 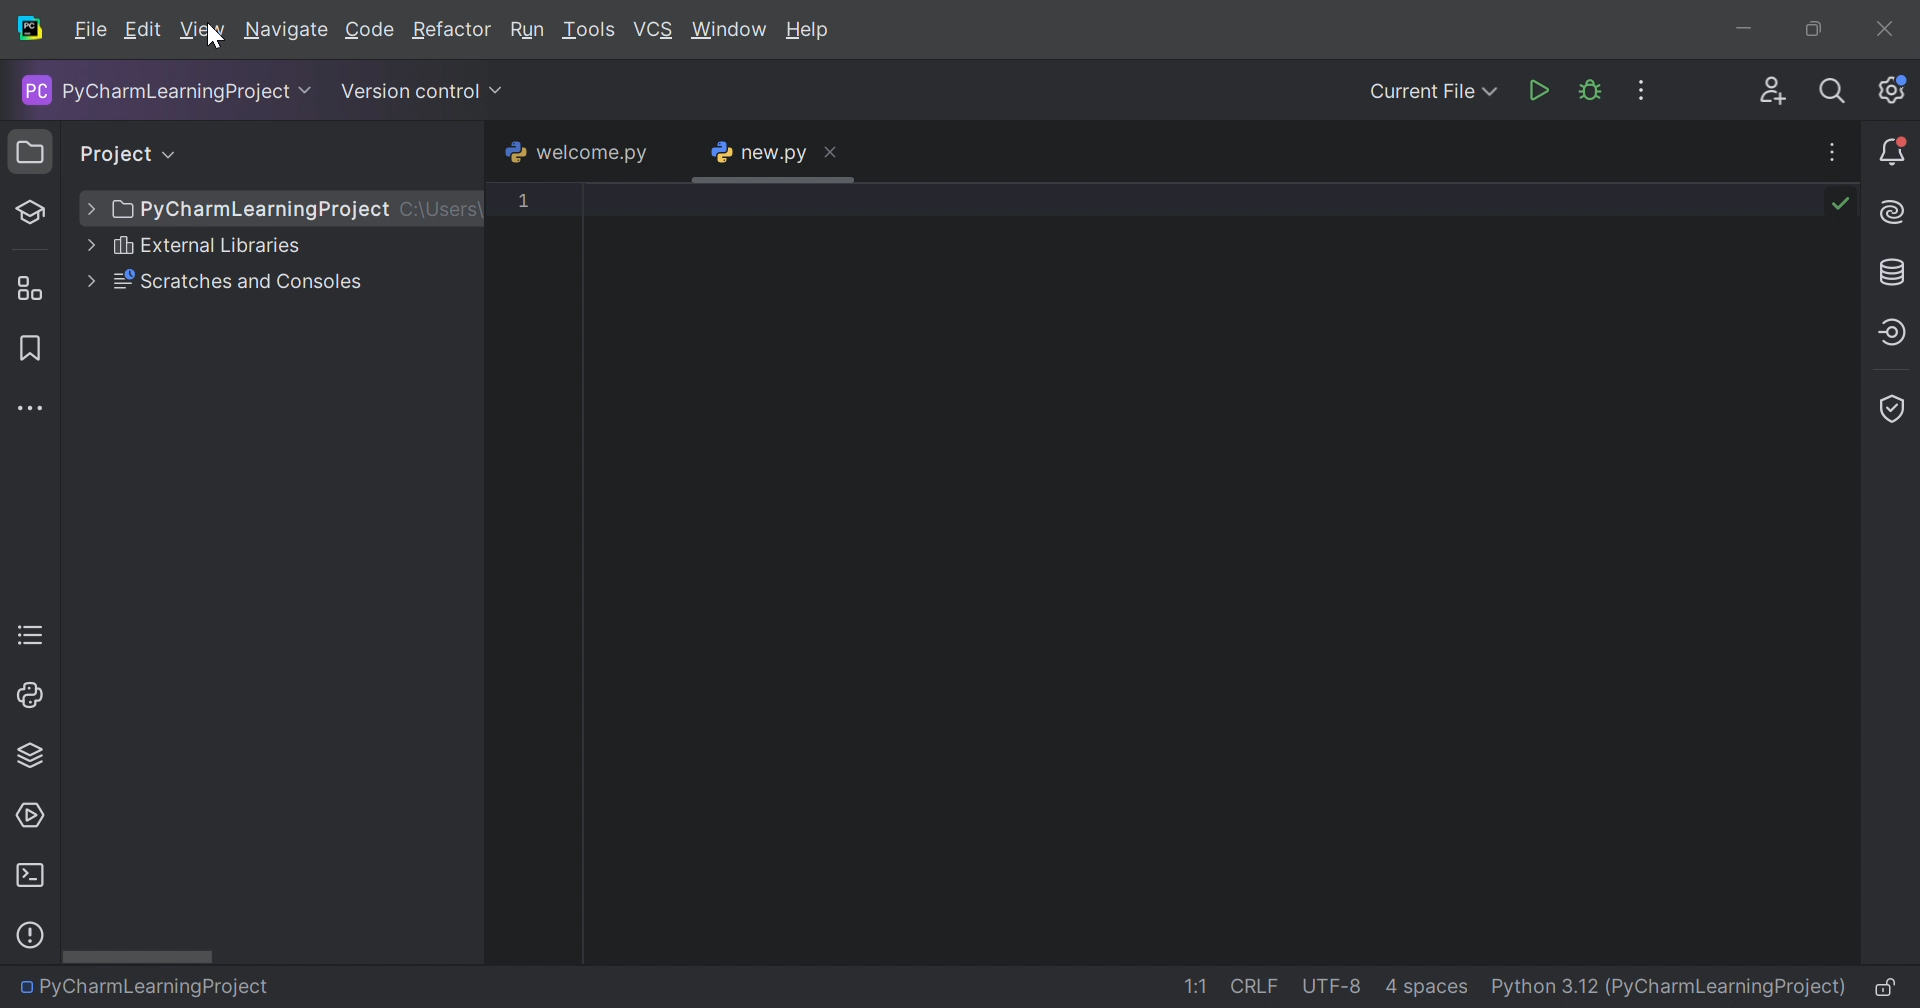 I want to click on Learn, so click(x=40, y=212).